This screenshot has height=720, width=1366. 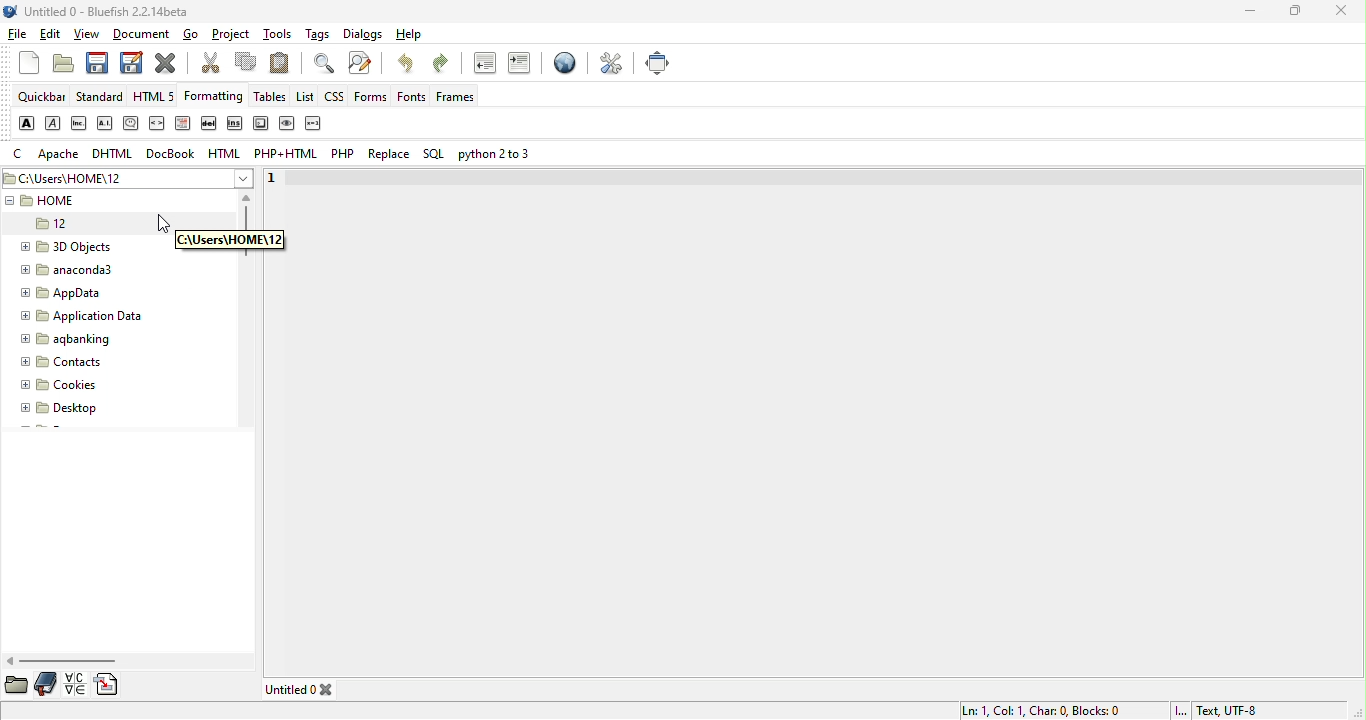 What do you see at coordinates (75, 246) in the screenshot?
I see `3d objects` at bounding box center [75, 246].